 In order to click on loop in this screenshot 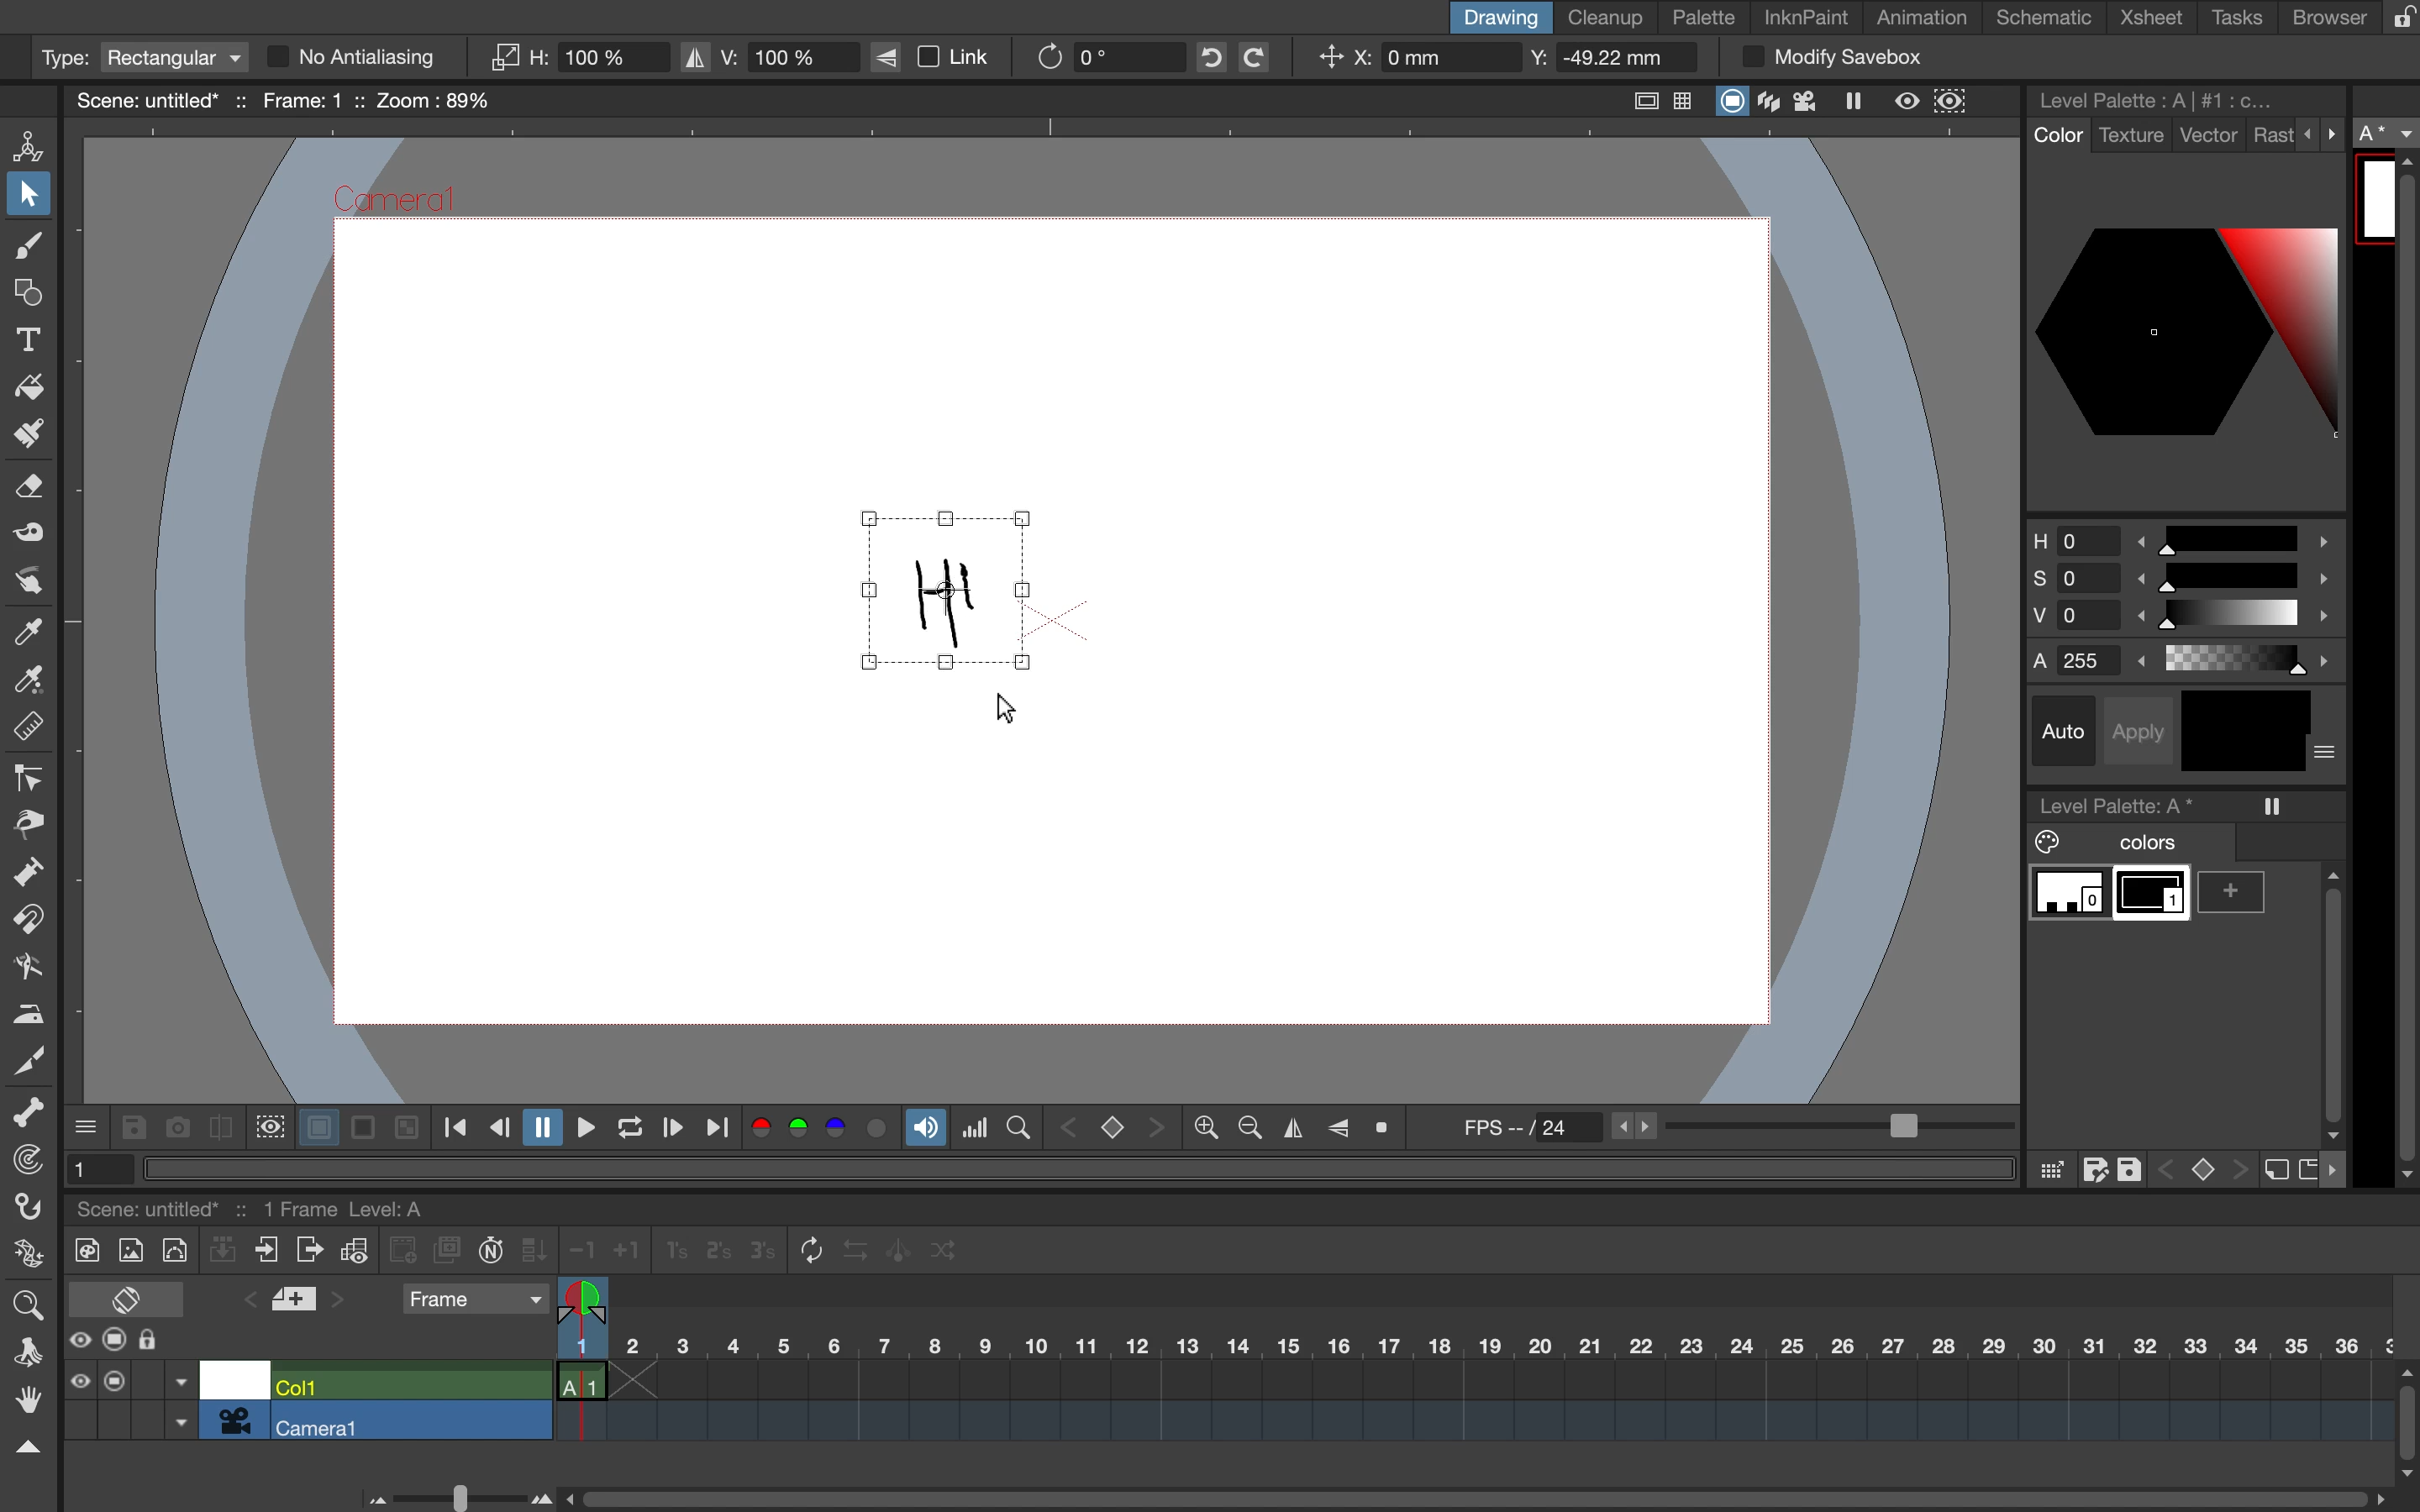, I will do `click(622, 1129)`.